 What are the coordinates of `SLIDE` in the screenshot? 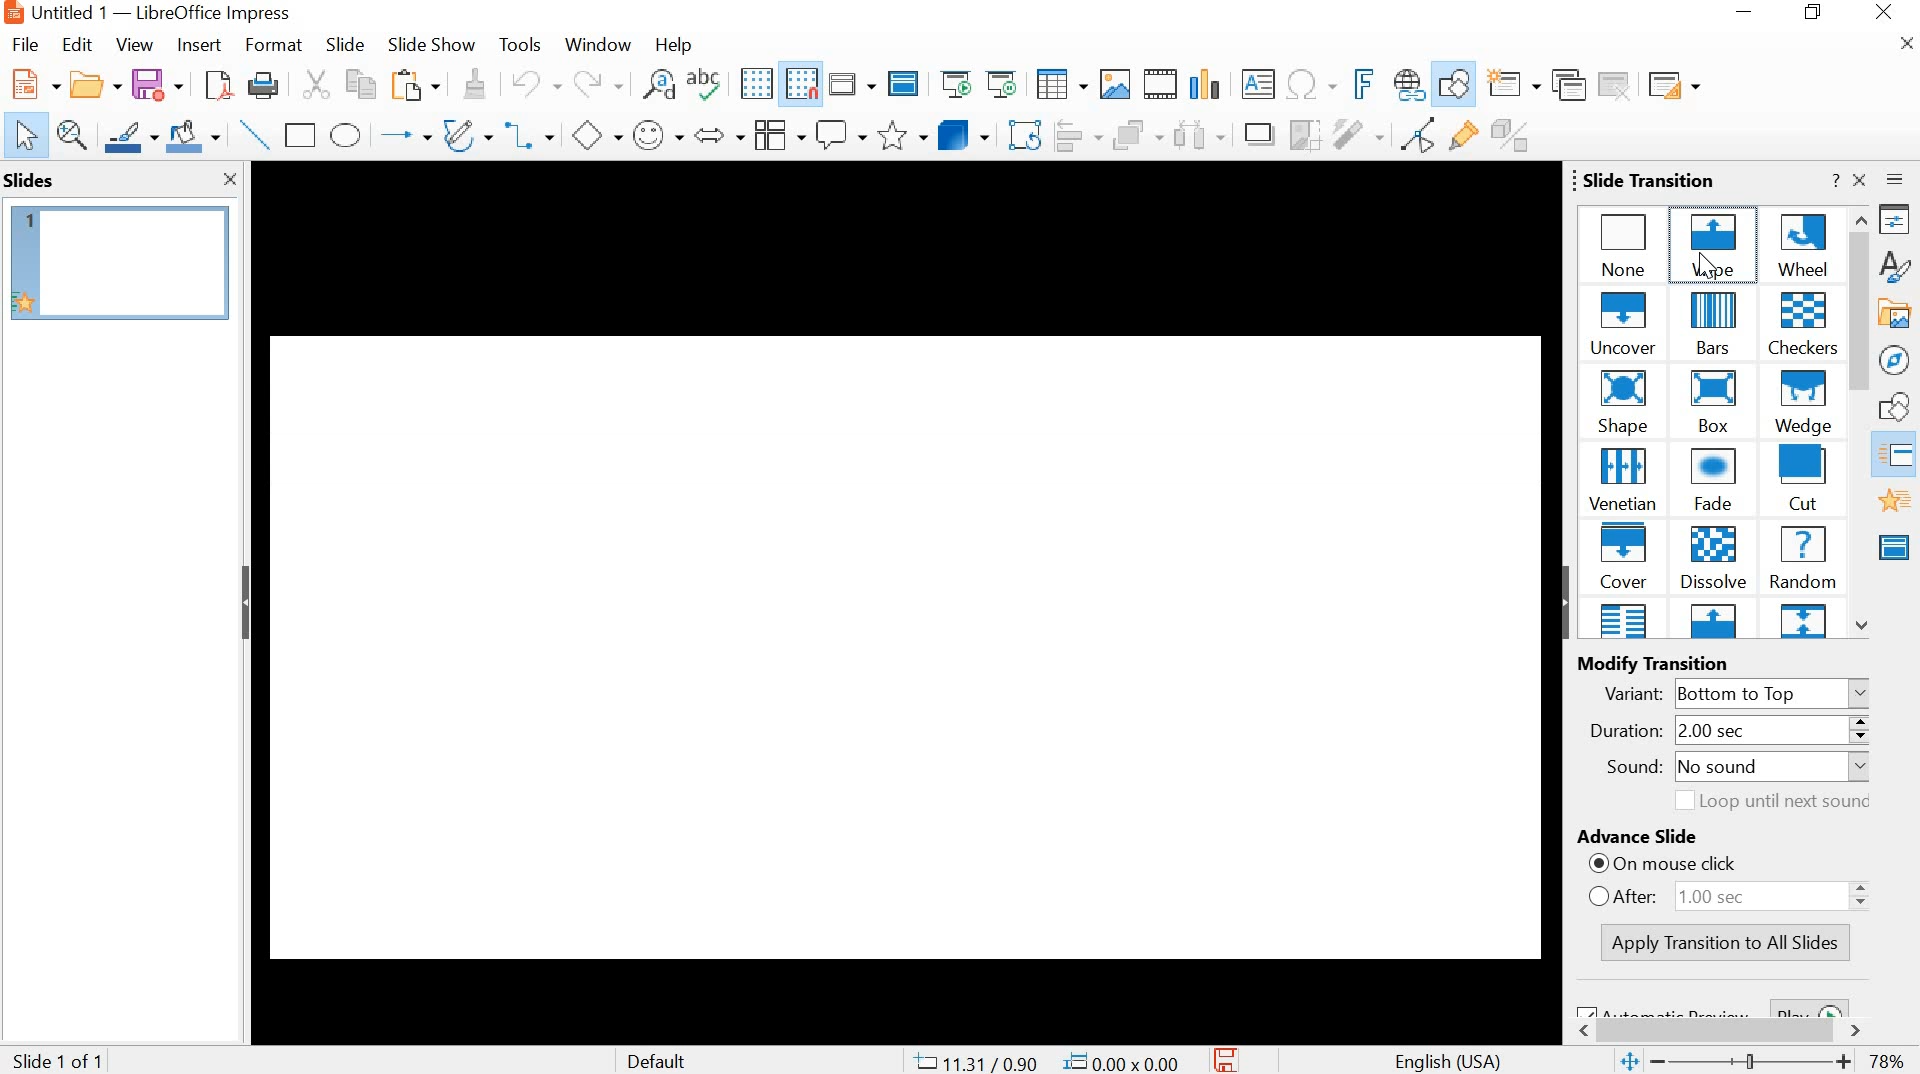 It's located at (343, 44).